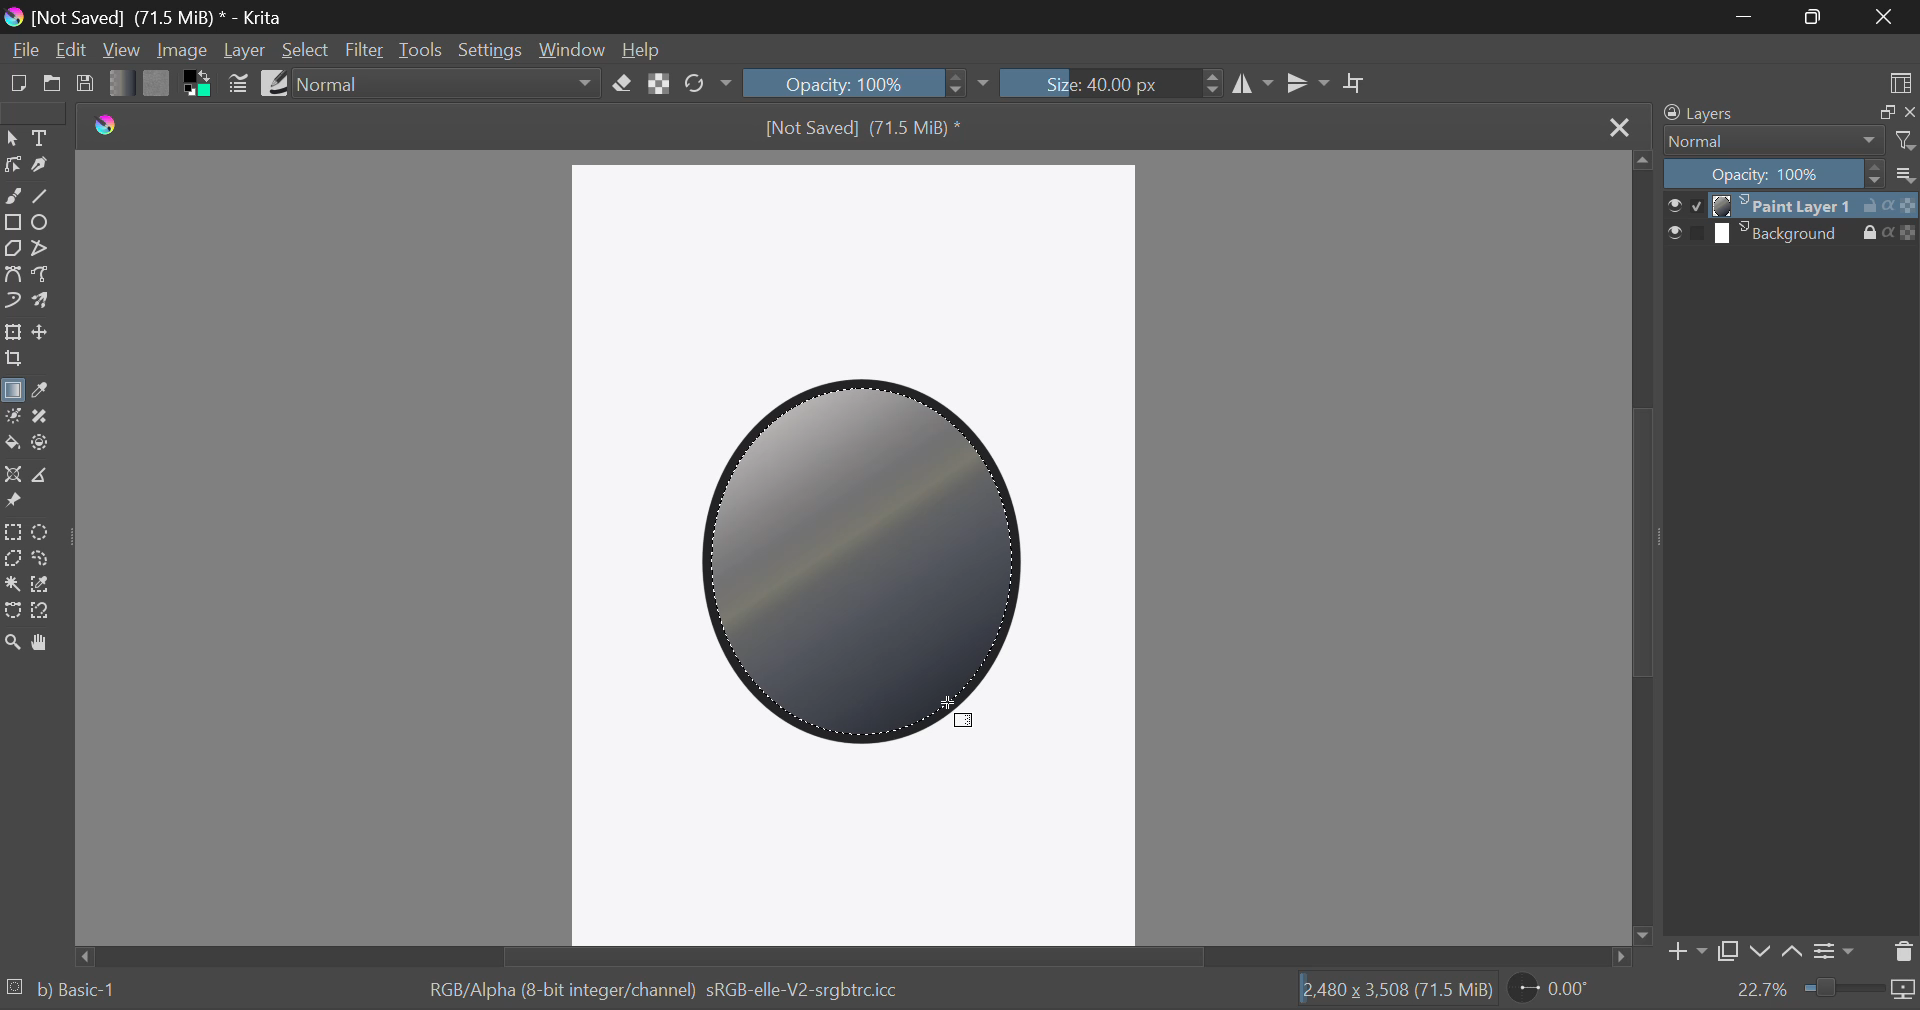  Describe the element at coordinates (13, 445) in the screenshot. I see `Fill` at that location.